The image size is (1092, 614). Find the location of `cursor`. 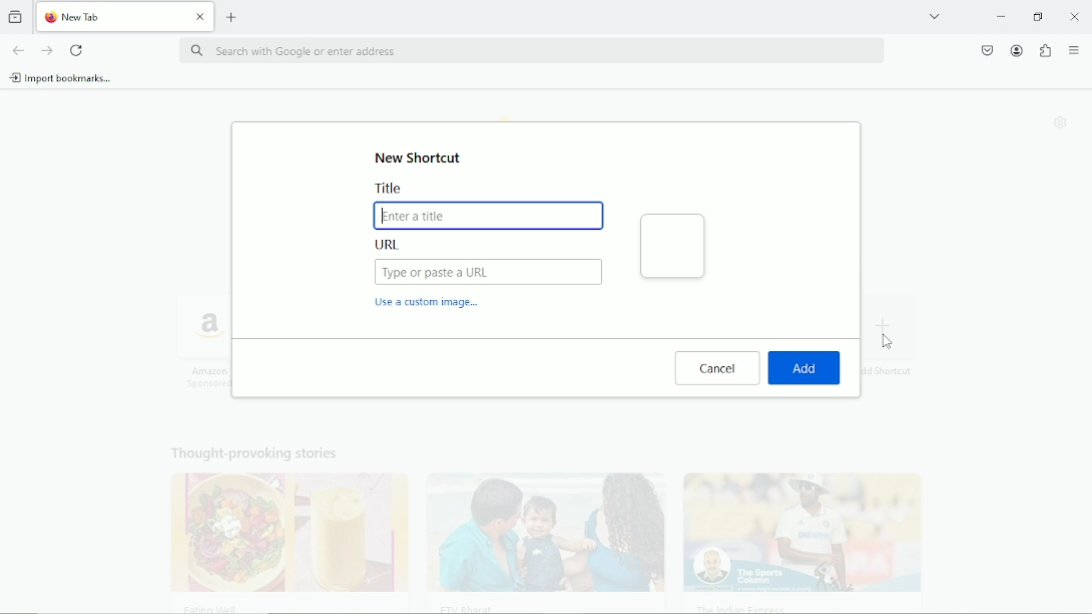

cursor is located at coordinates (886, 342).